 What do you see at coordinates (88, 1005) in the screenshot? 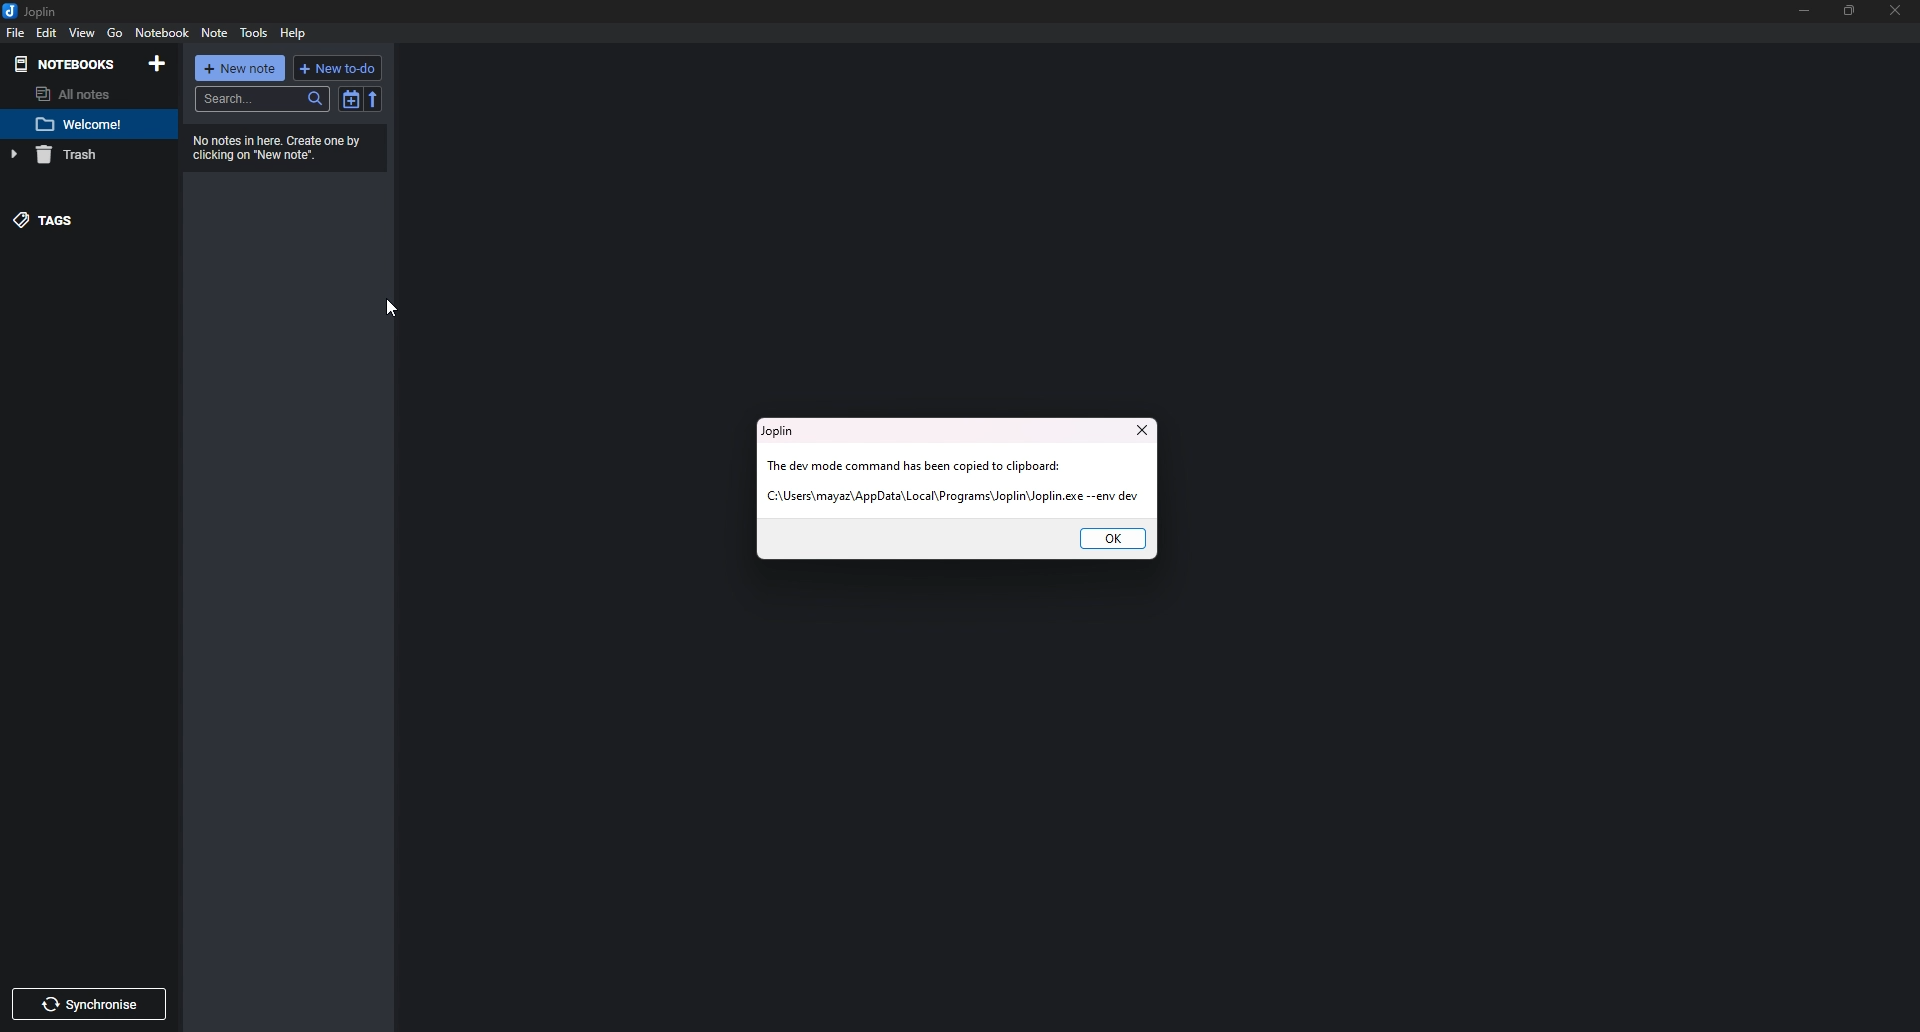
I see `Synchronize` at bounding box center [88, 1005].